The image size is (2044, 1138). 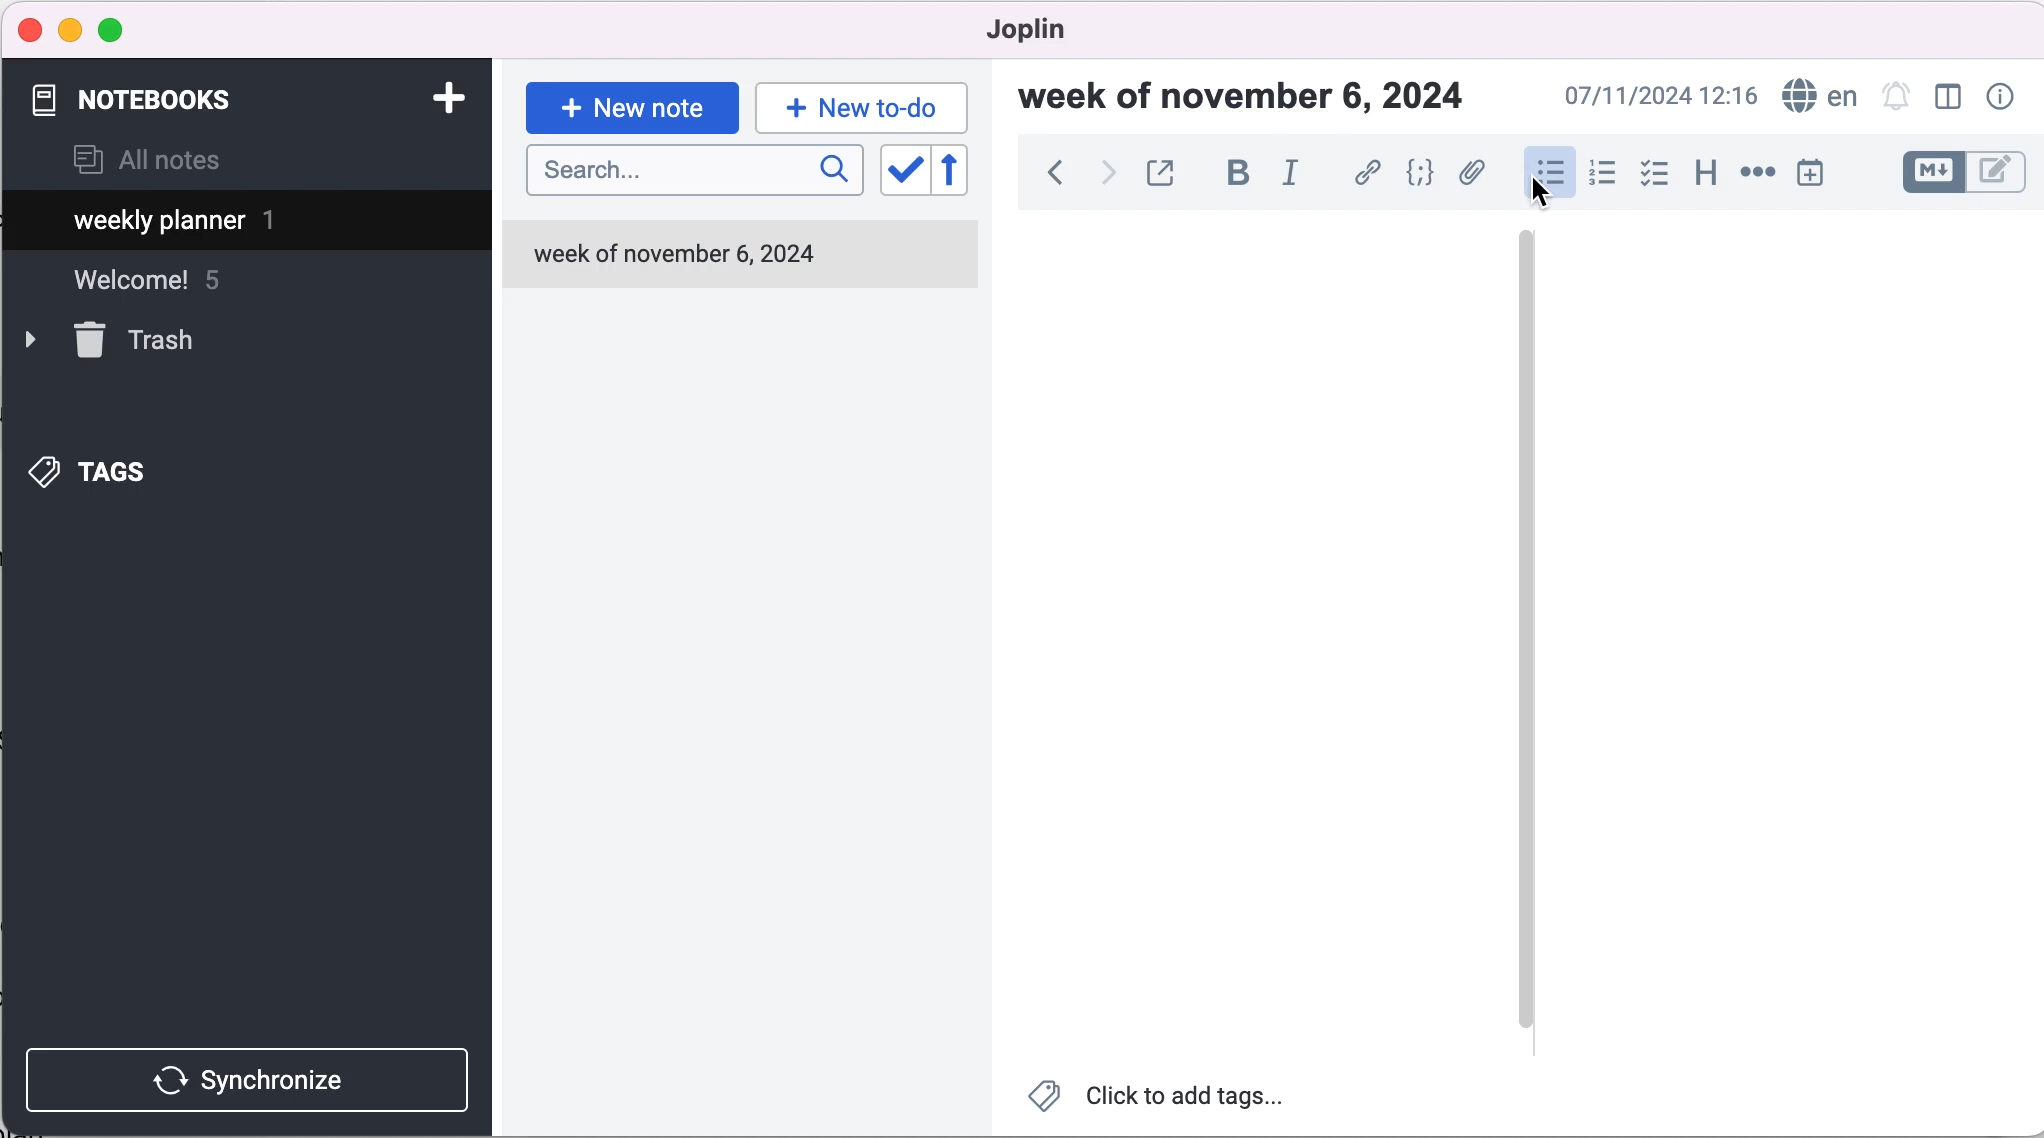 What do you see at coordinates (115, 31) in the screenshot?
I see `maximize` at bounding box center [115, 31].